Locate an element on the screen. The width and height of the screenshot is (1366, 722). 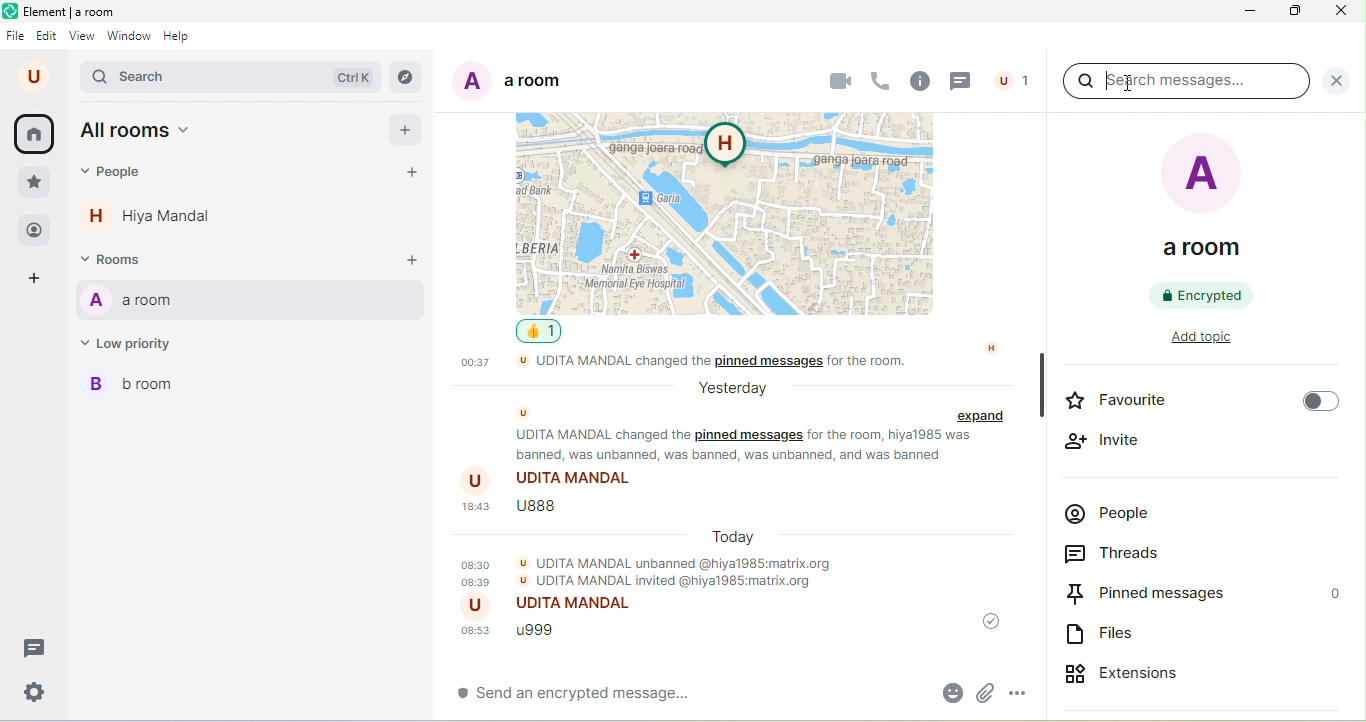
threads is located at coordinates (1130, 555).